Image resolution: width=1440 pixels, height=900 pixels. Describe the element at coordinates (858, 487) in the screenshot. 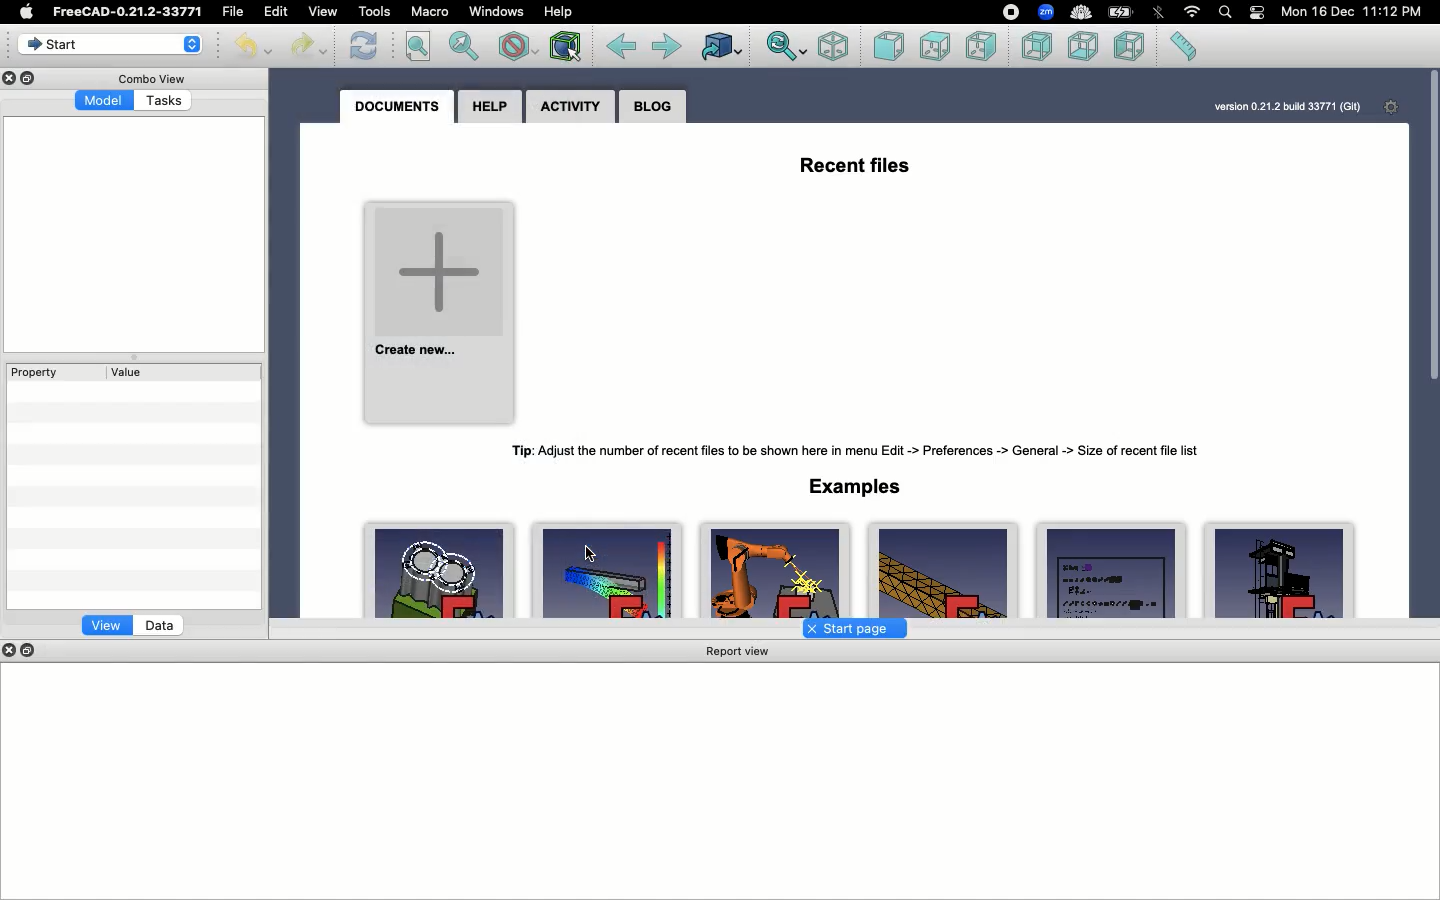

I see `Examples` at that location.